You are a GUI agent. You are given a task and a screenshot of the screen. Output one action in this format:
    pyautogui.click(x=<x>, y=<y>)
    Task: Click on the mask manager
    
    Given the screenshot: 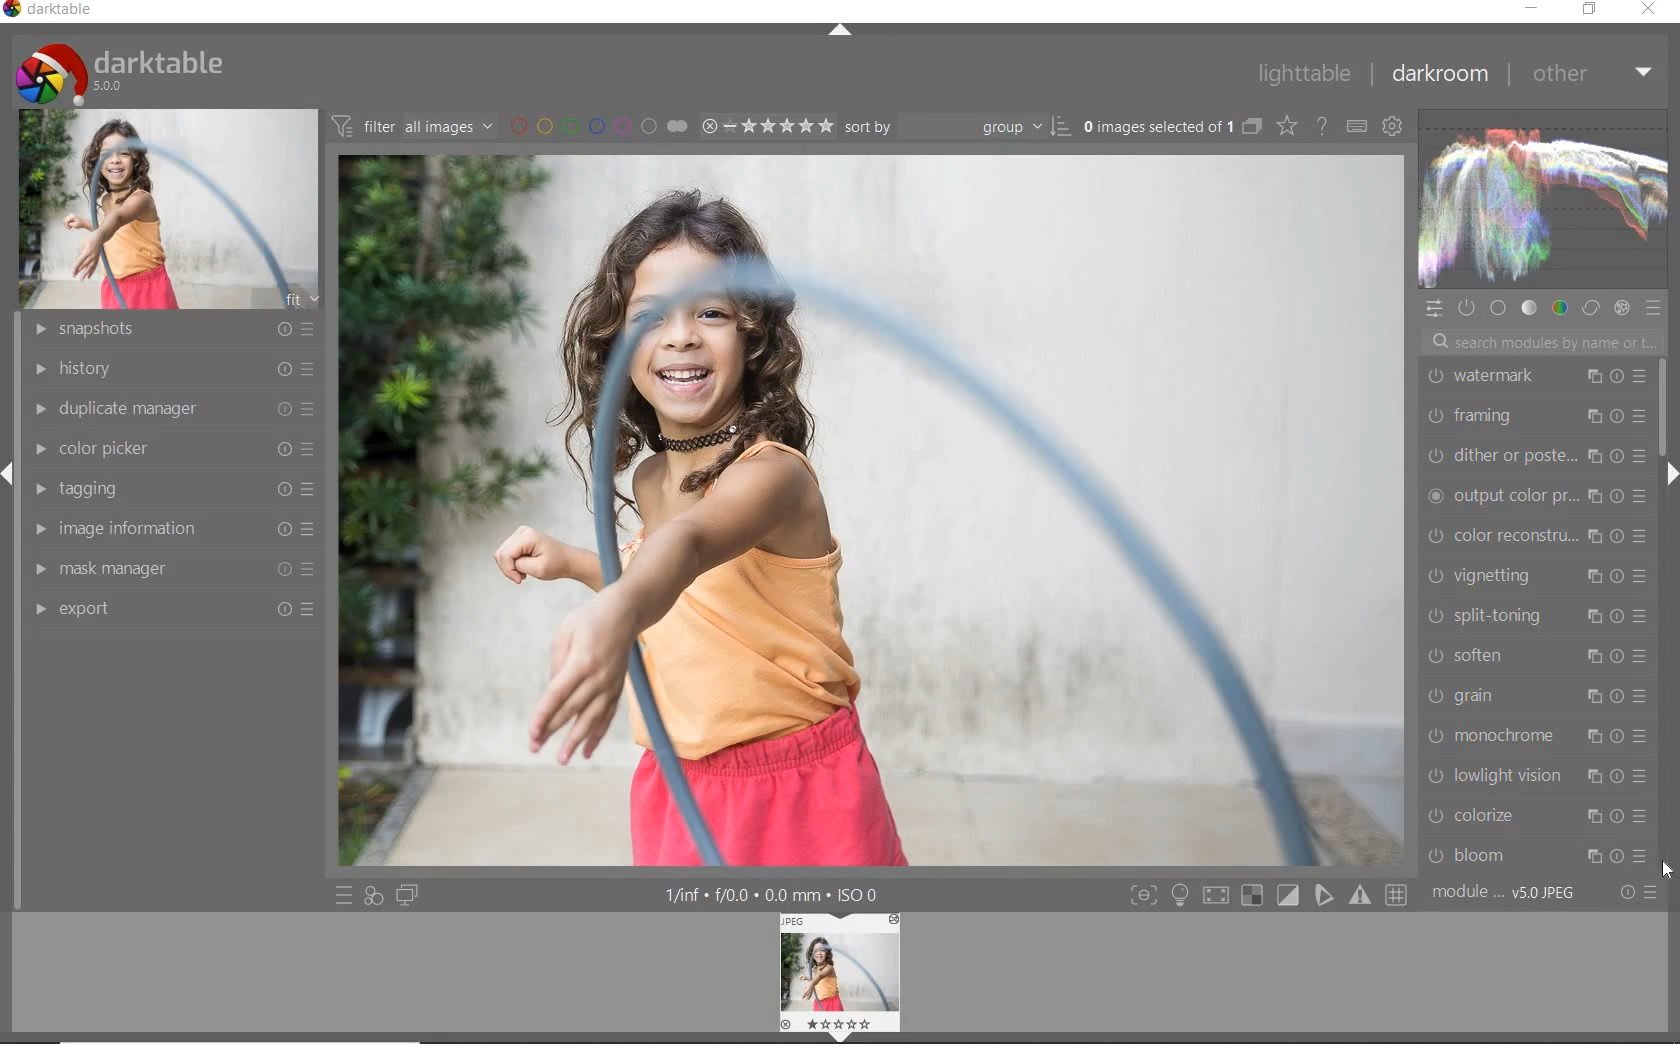 What is the action you would take?
    pyautogui.click(x=171, y=564)
    